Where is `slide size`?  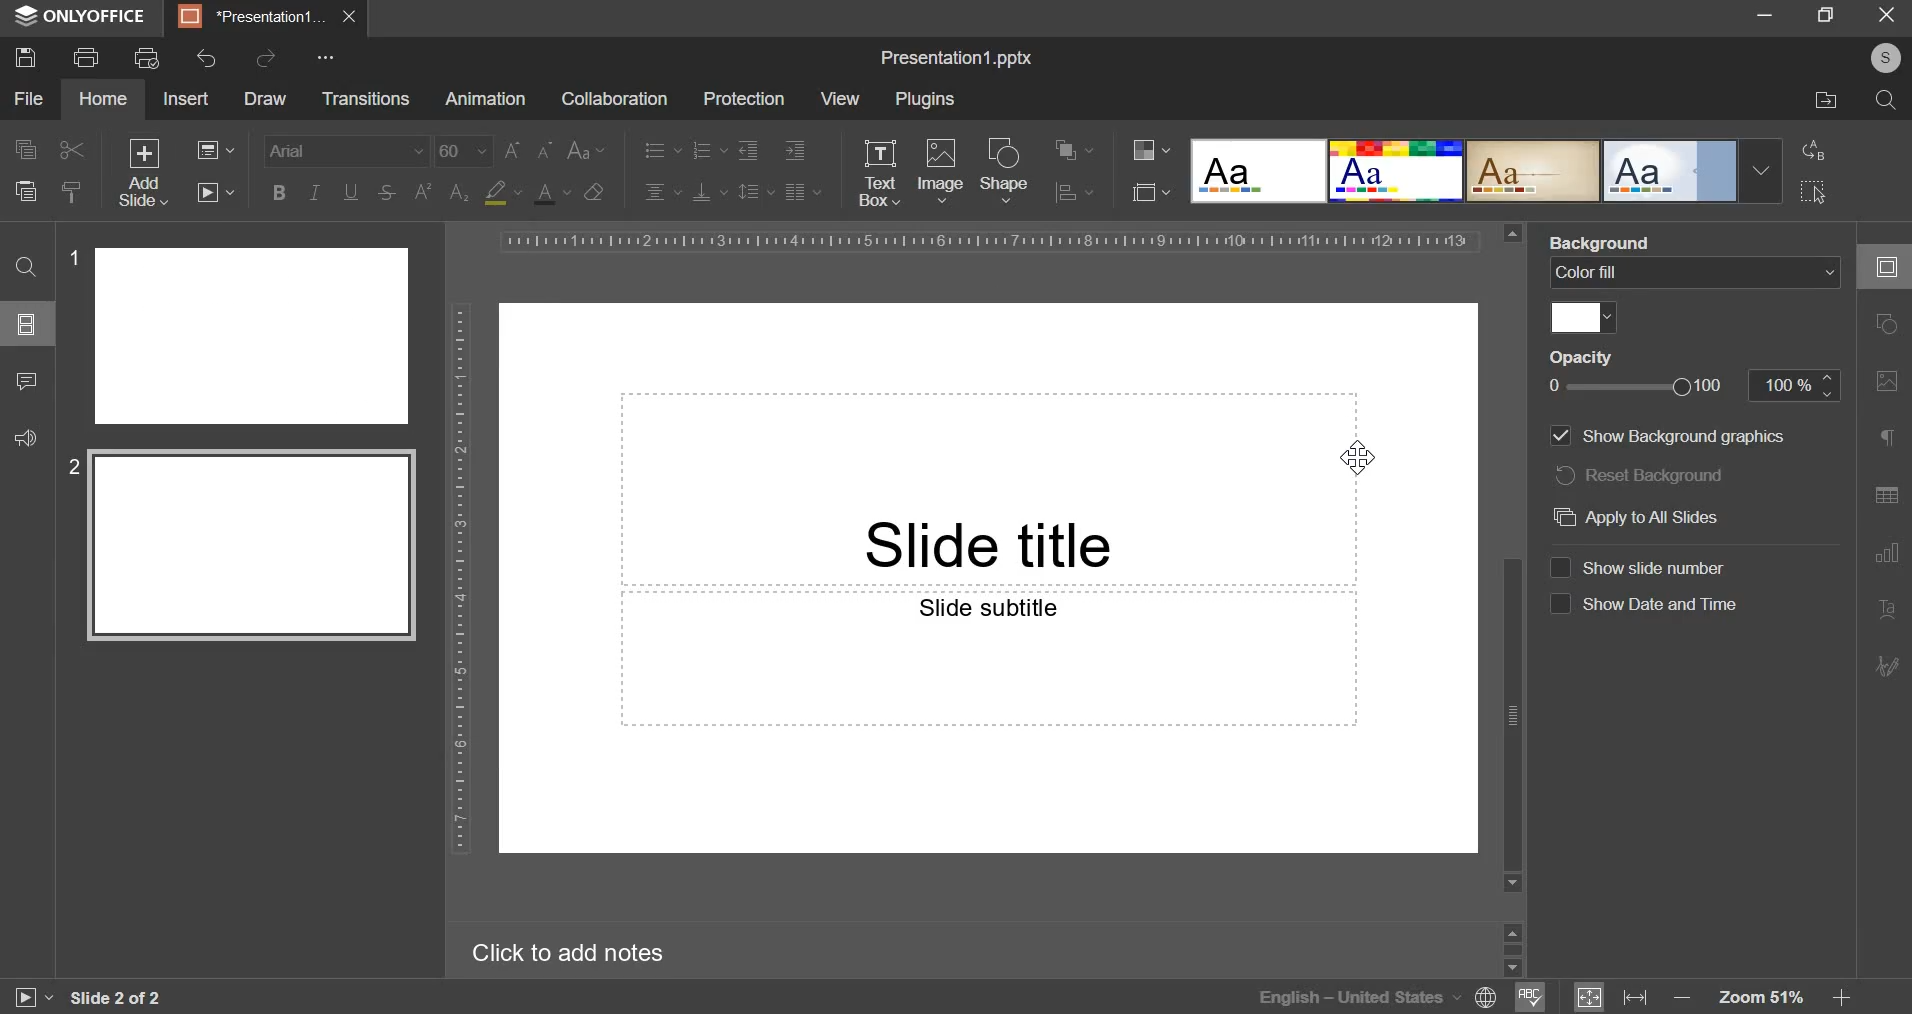
slide size is located at coordinates (1151, 190).